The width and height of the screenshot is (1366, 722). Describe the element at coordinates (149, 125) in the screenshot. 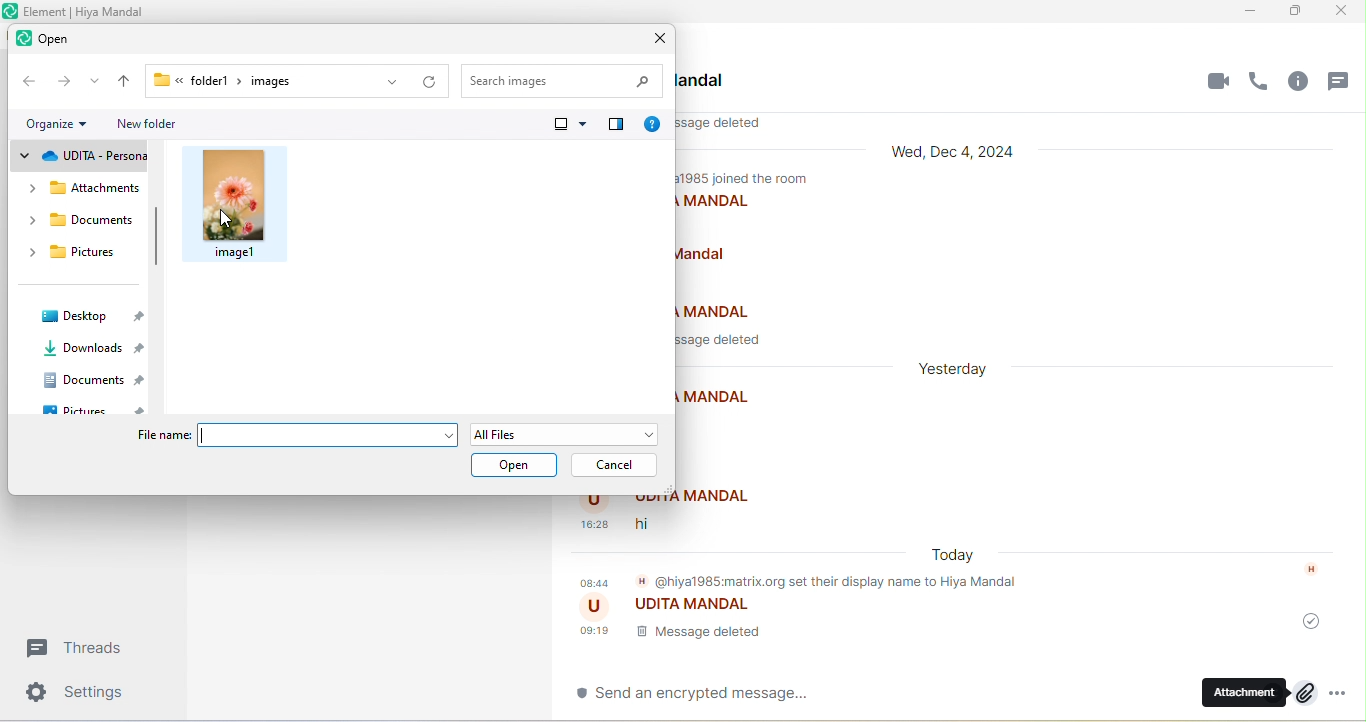

I see `new folder` at that location.